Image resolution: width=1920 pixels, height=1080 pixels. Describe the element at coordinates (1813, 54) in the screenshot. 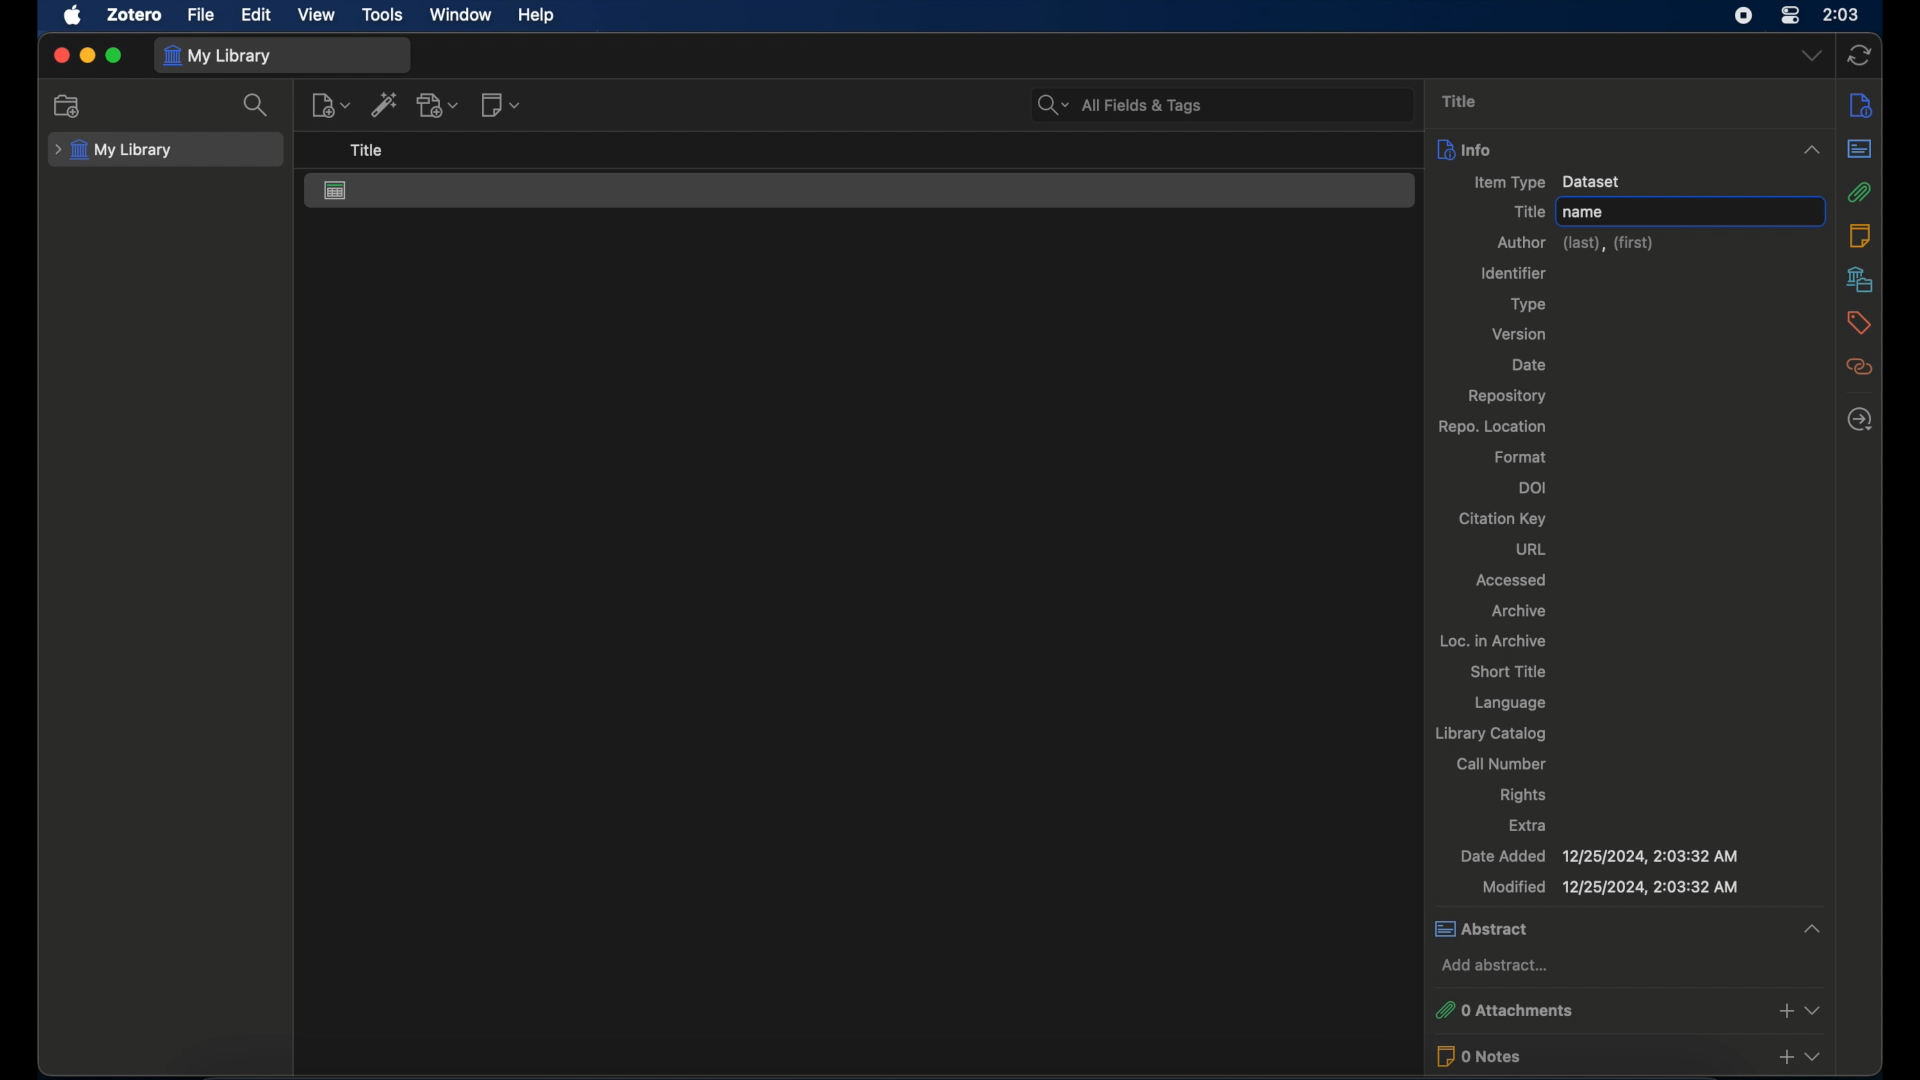

I see `dropdown` at that location.